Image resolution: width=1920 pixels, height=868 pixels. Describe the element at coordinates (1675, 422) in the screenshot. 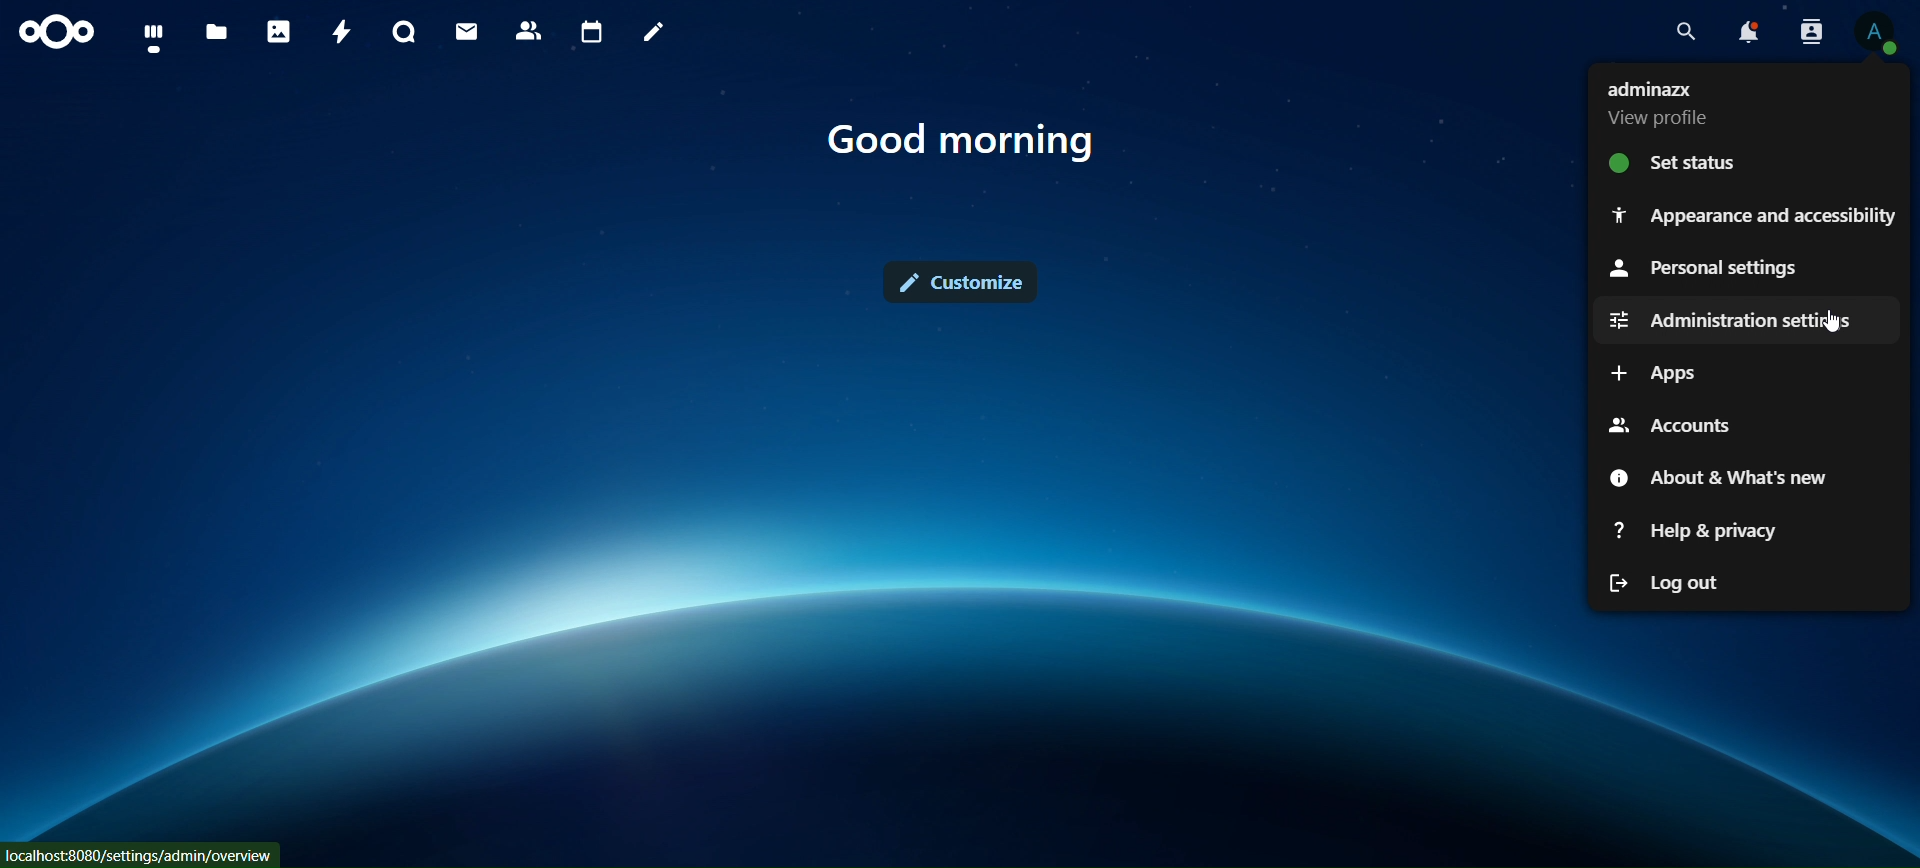

I see `accounts` at that location.